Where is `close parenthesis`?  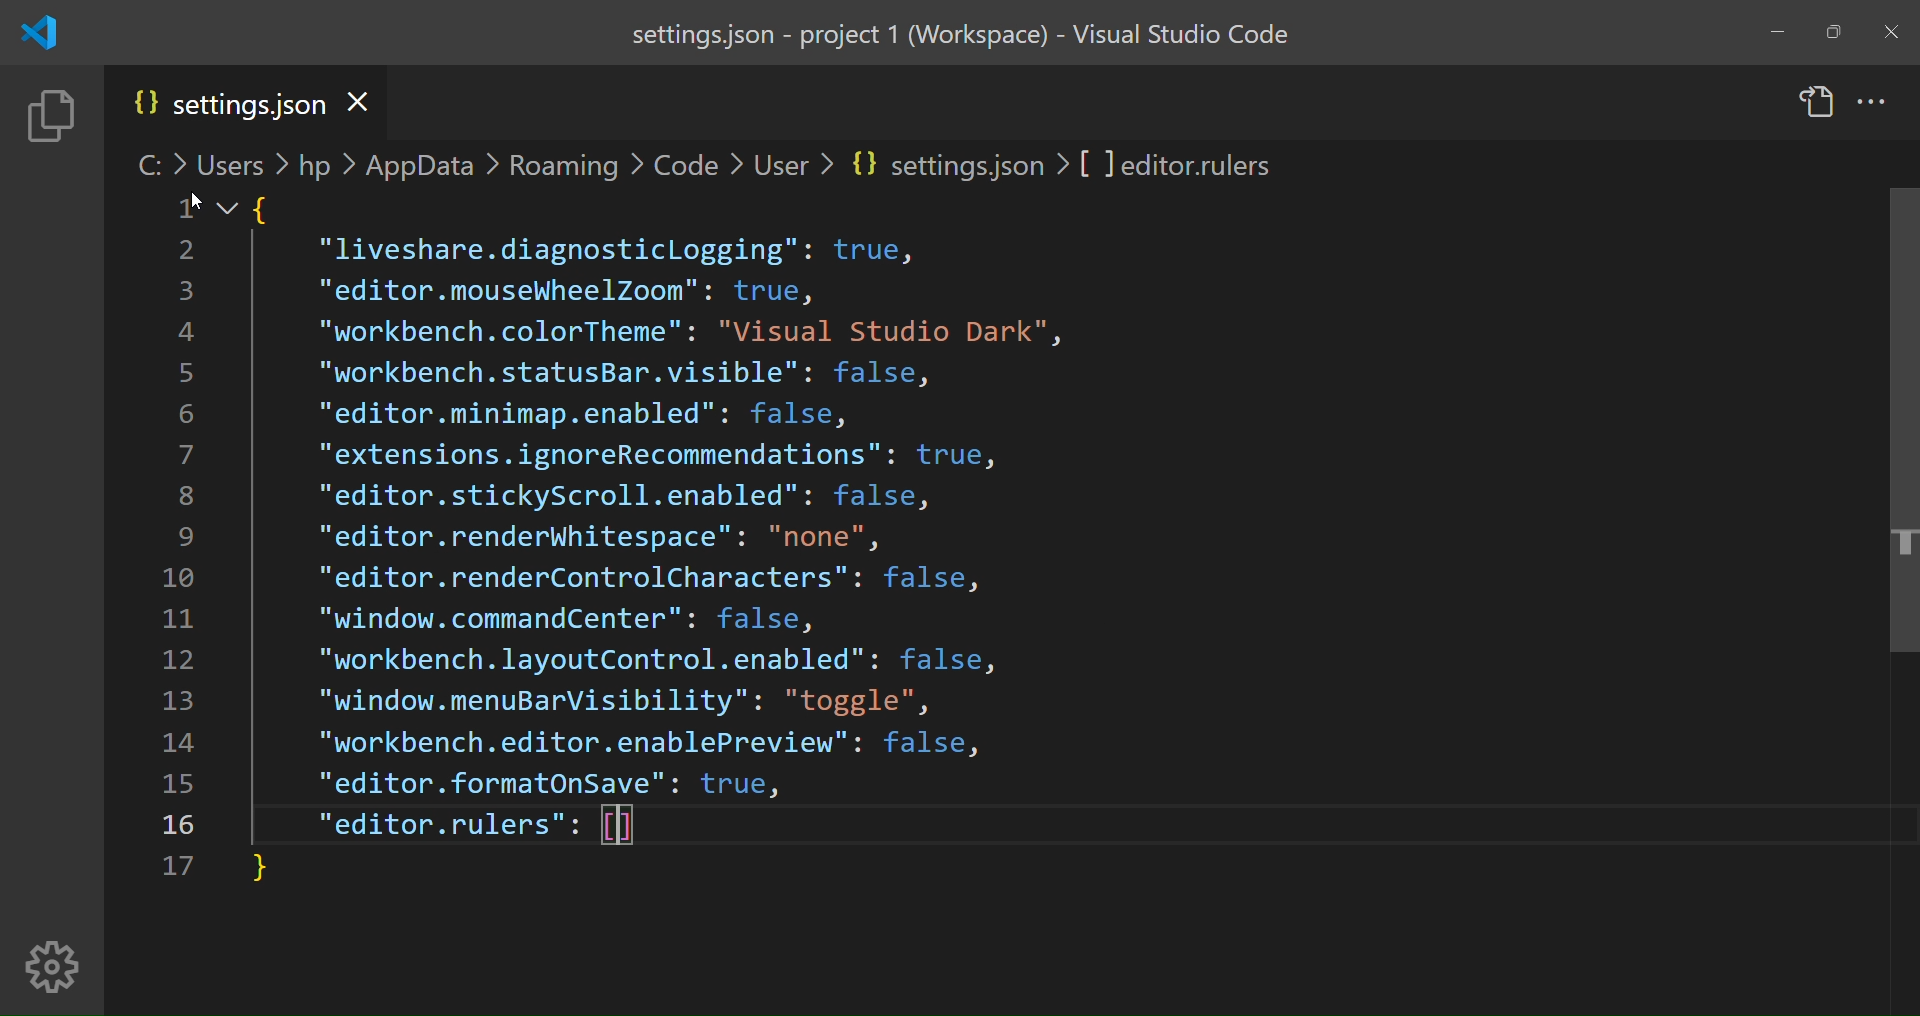 close parenthesis is located at coordinates (263, 870).